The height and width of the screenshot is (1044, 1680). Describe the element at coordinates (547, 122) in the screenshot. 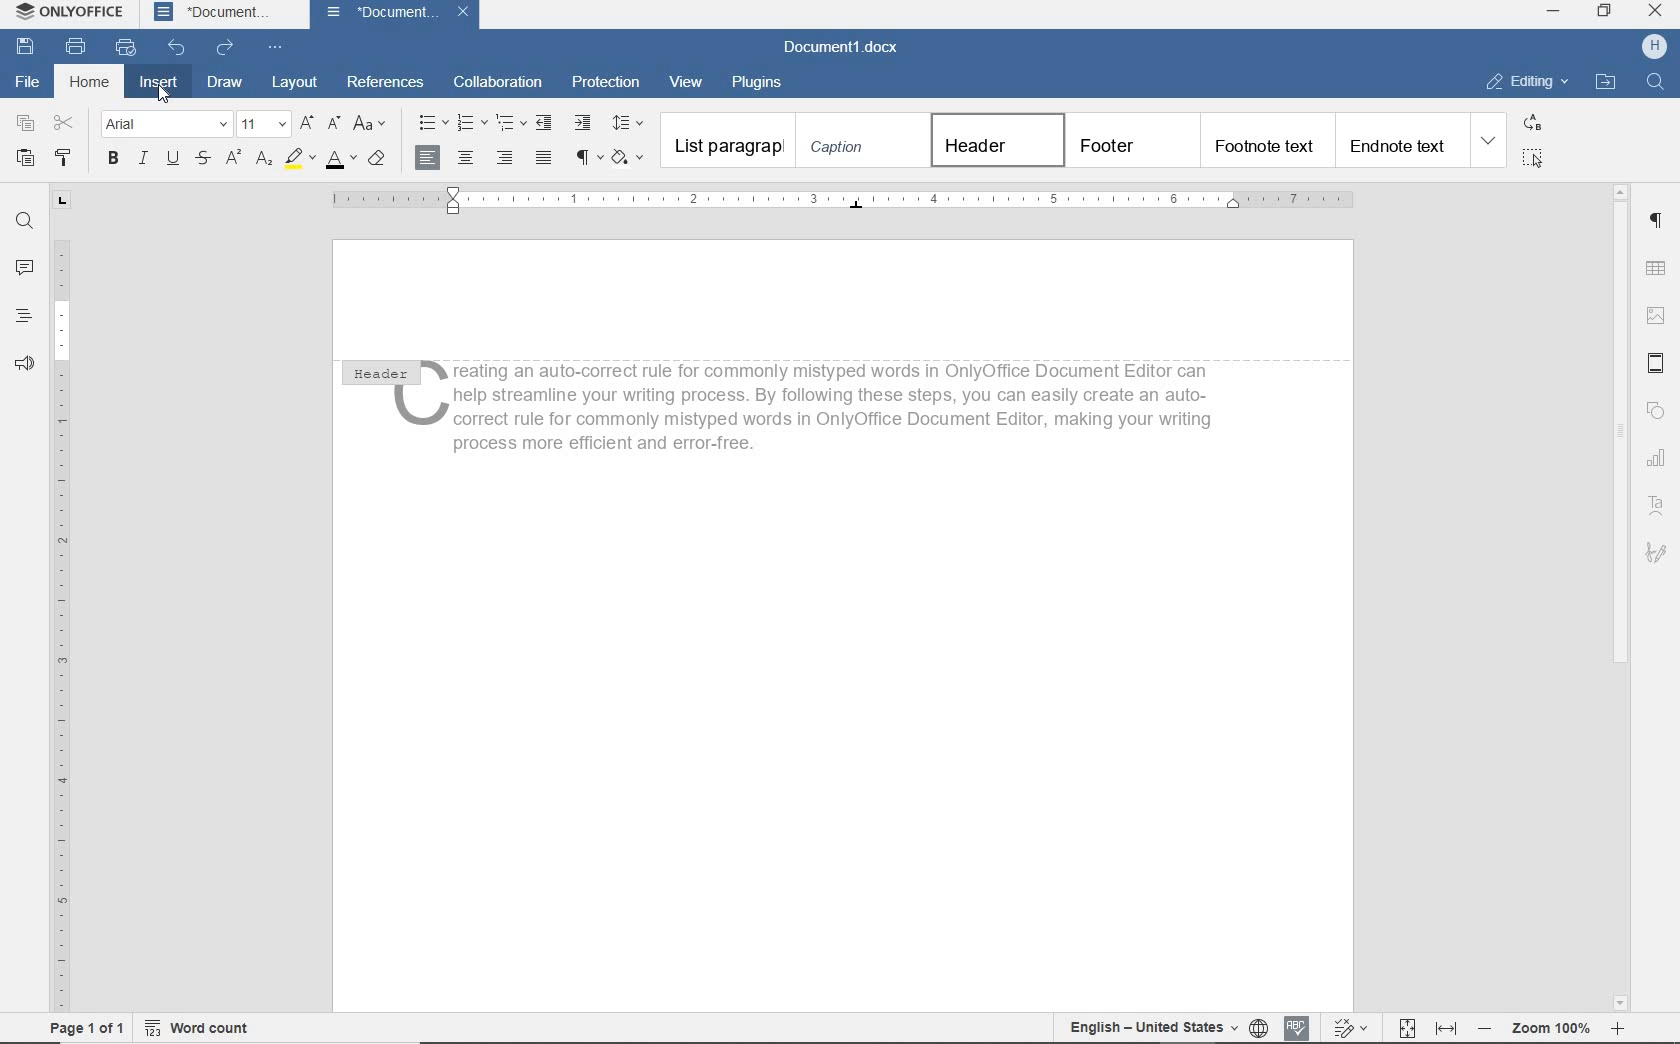

I see `DECREASE INDENT` at that location.